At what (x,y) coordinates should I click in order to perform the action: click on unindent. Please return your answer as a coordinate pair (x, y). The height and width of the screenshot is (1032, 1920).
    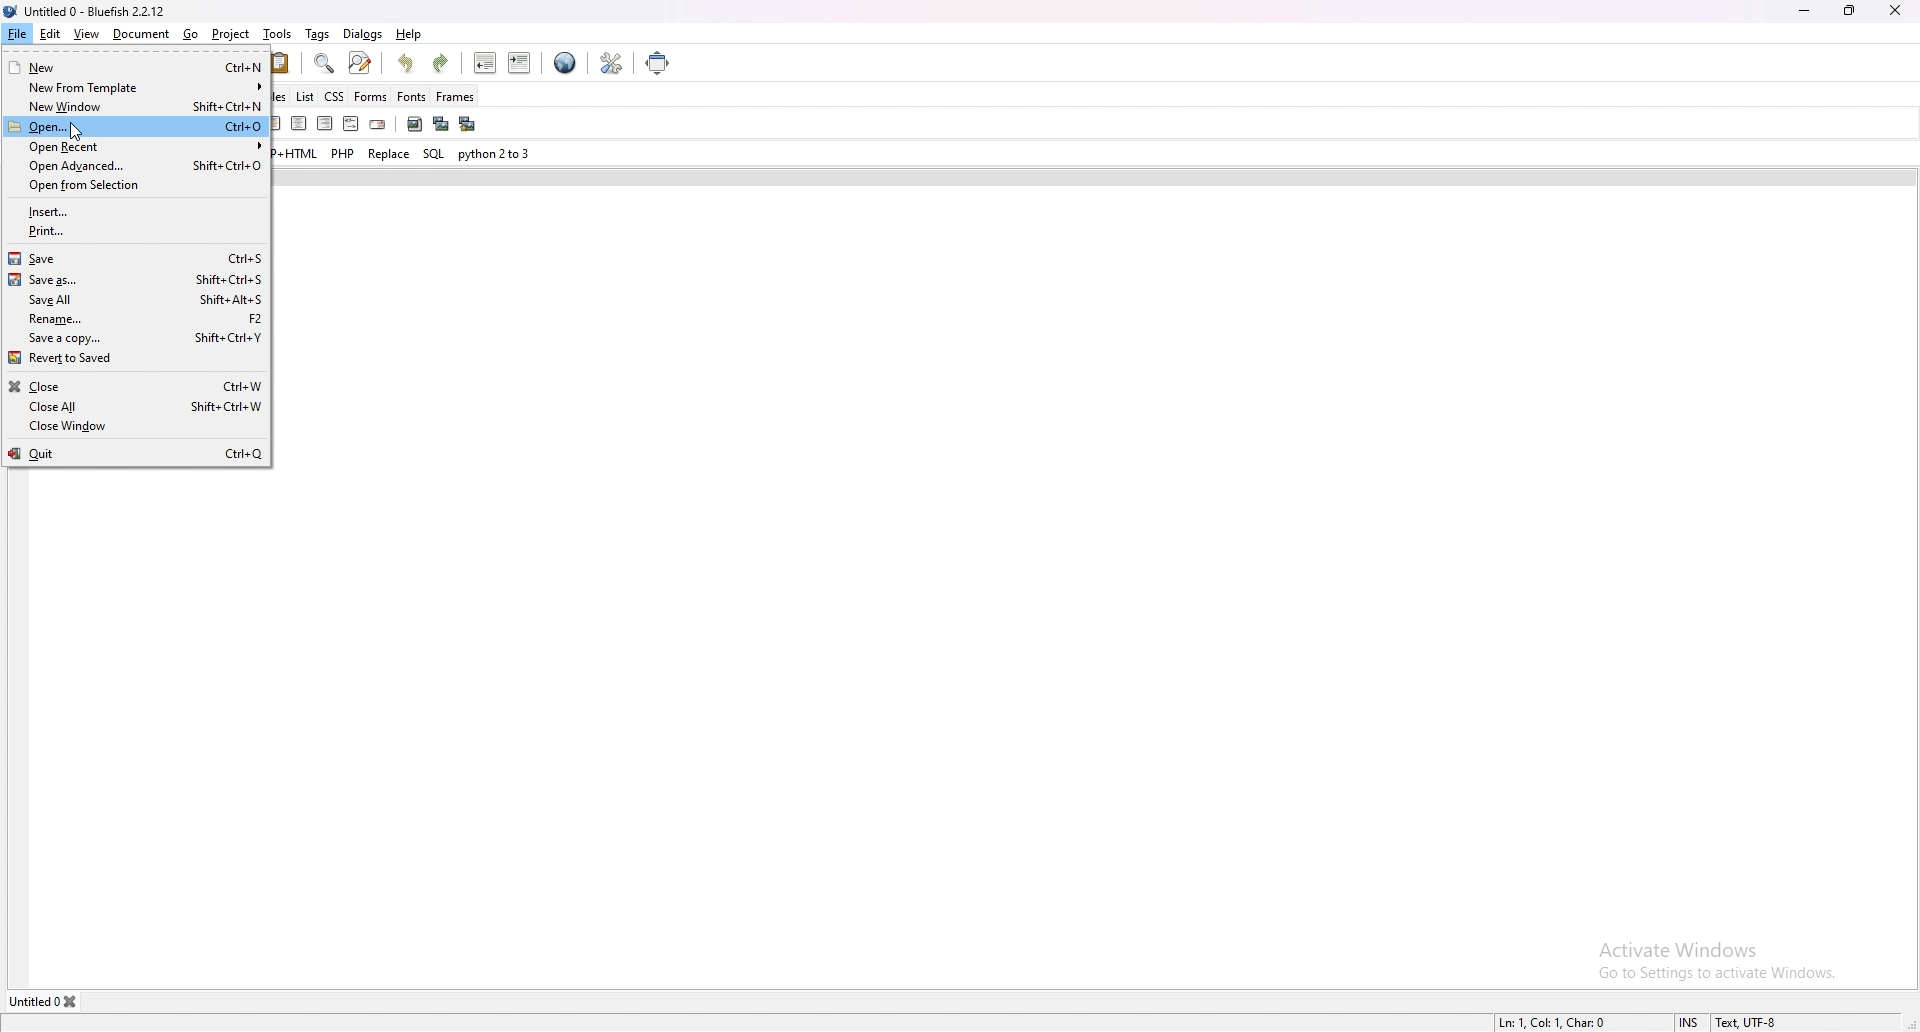
    Looking at the image, I should click on (487, 62).